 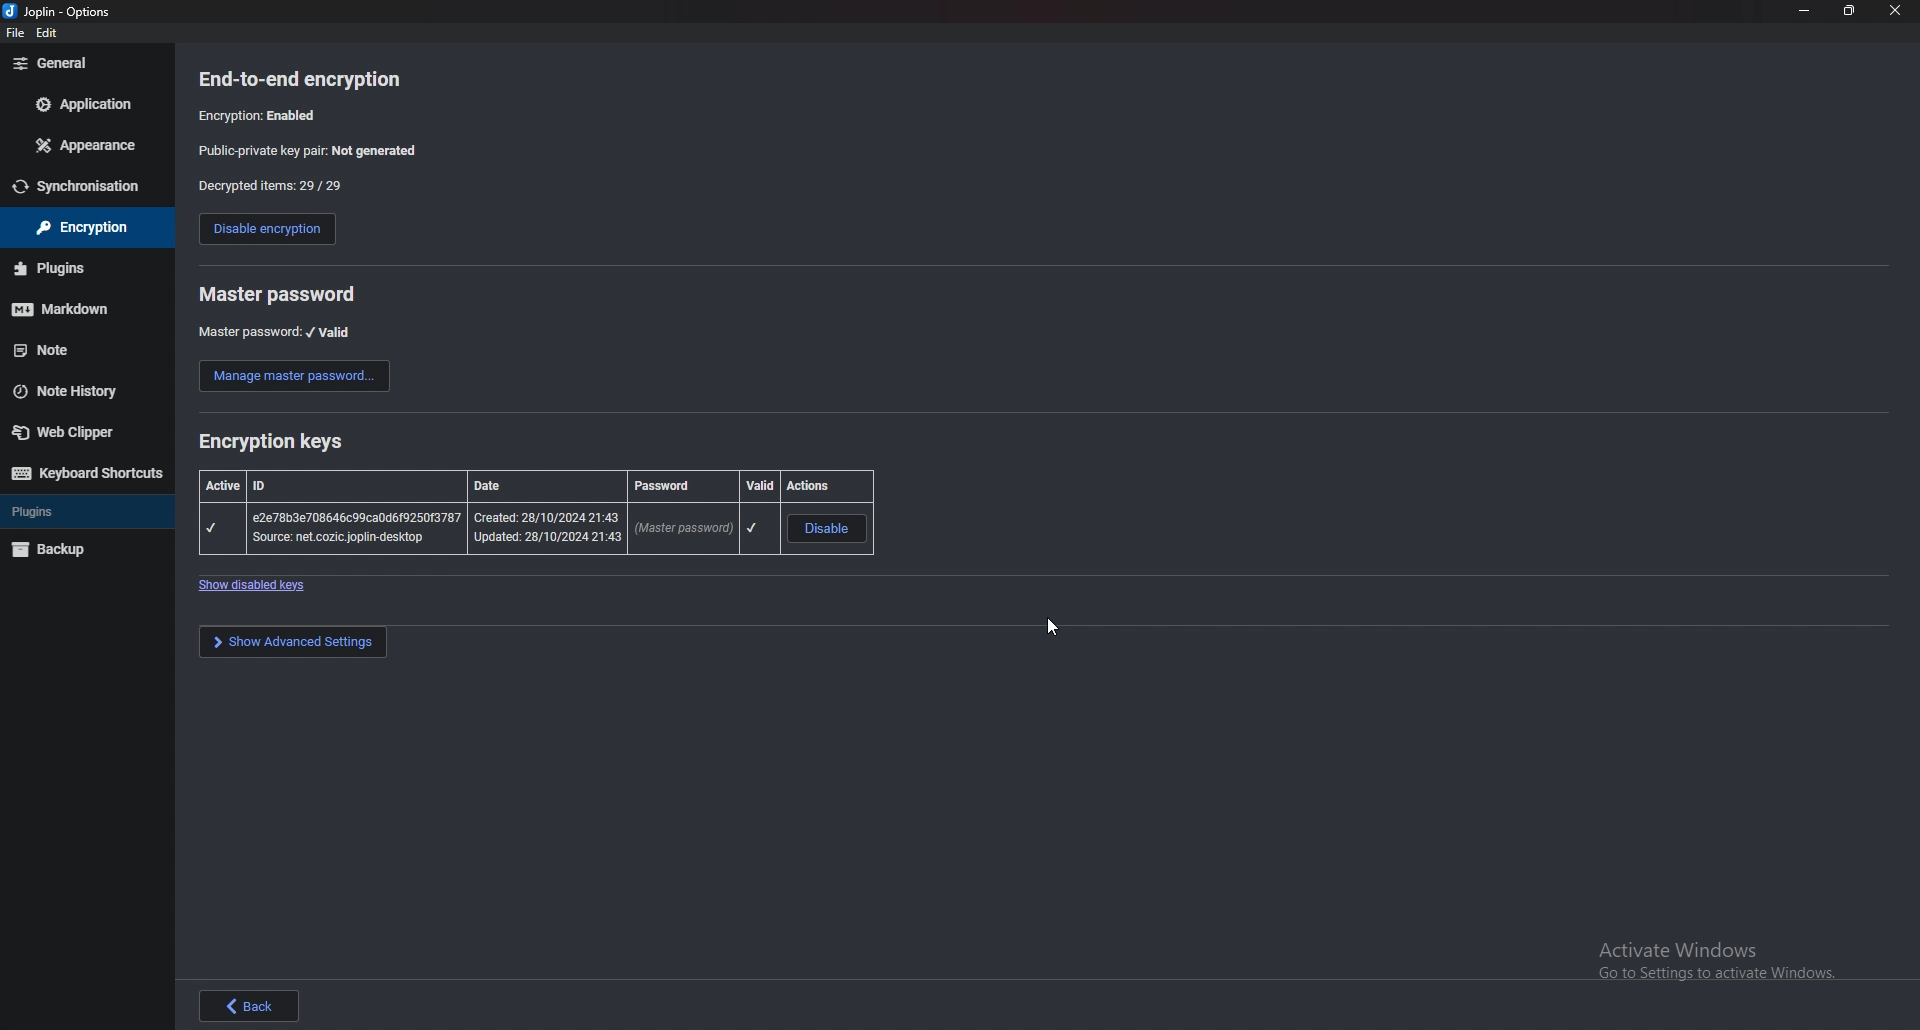 I want to click on , so click(x=54, y=270).